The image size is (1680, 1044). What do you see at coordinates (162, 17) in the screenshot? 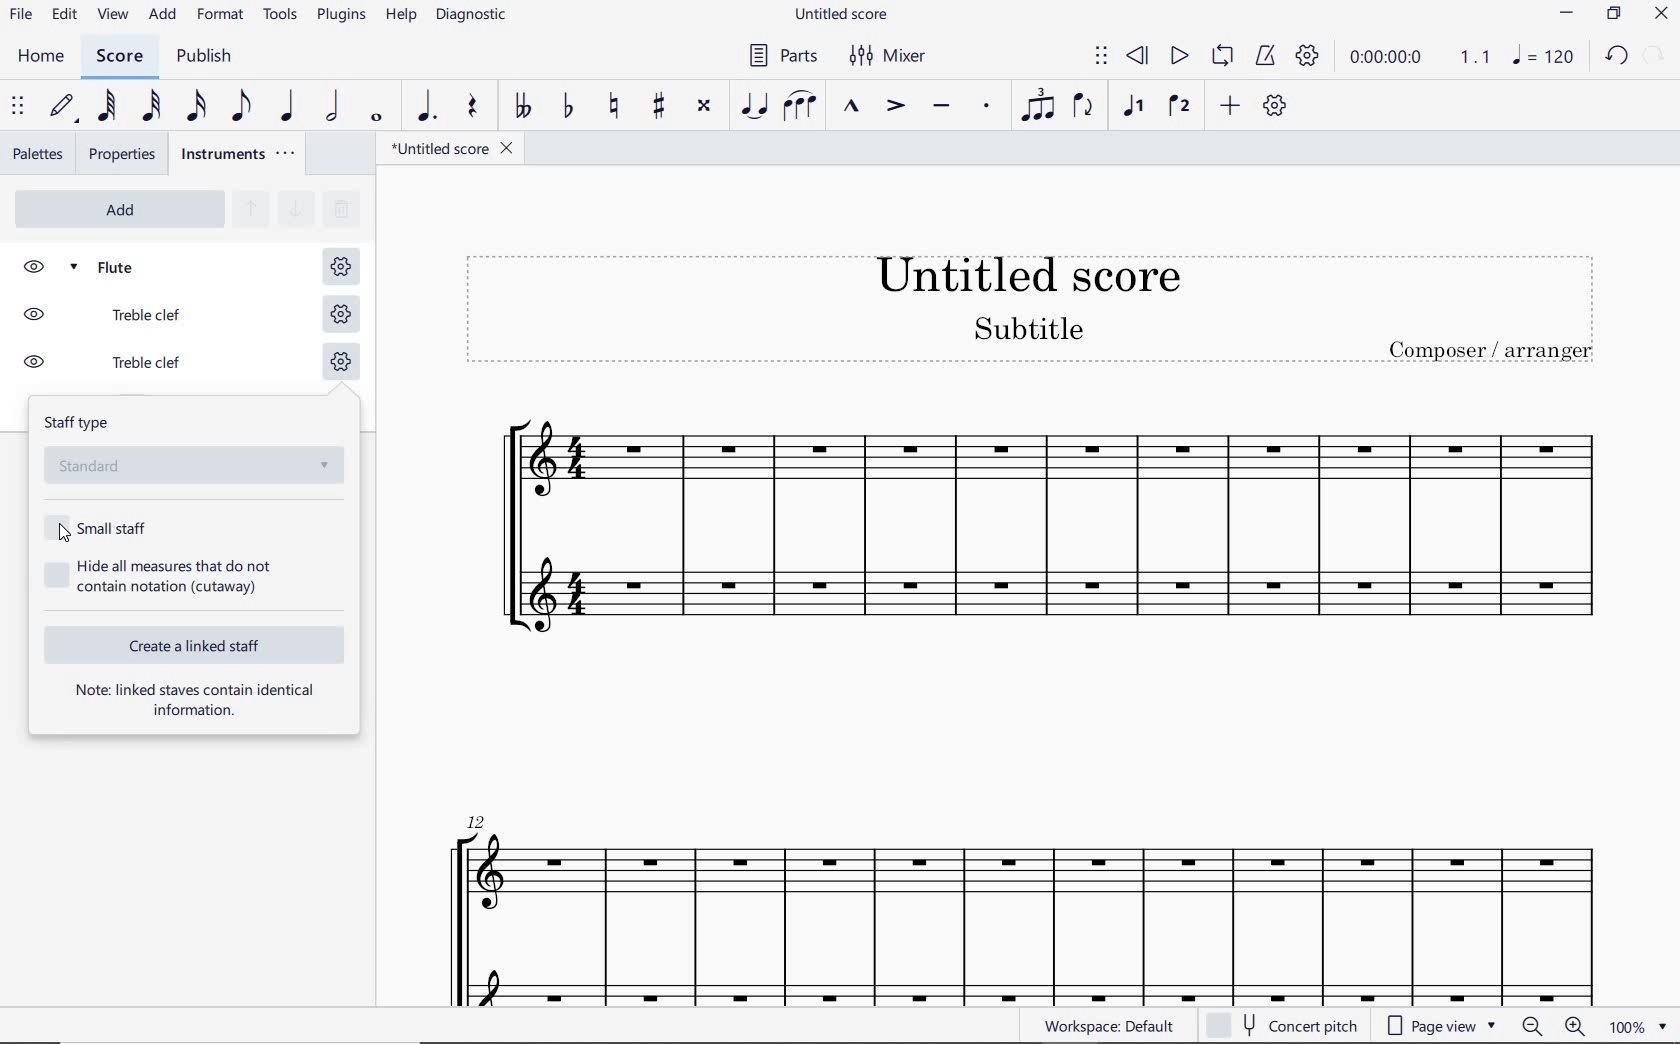
I see `ADD` at bounding box center [162, 17].